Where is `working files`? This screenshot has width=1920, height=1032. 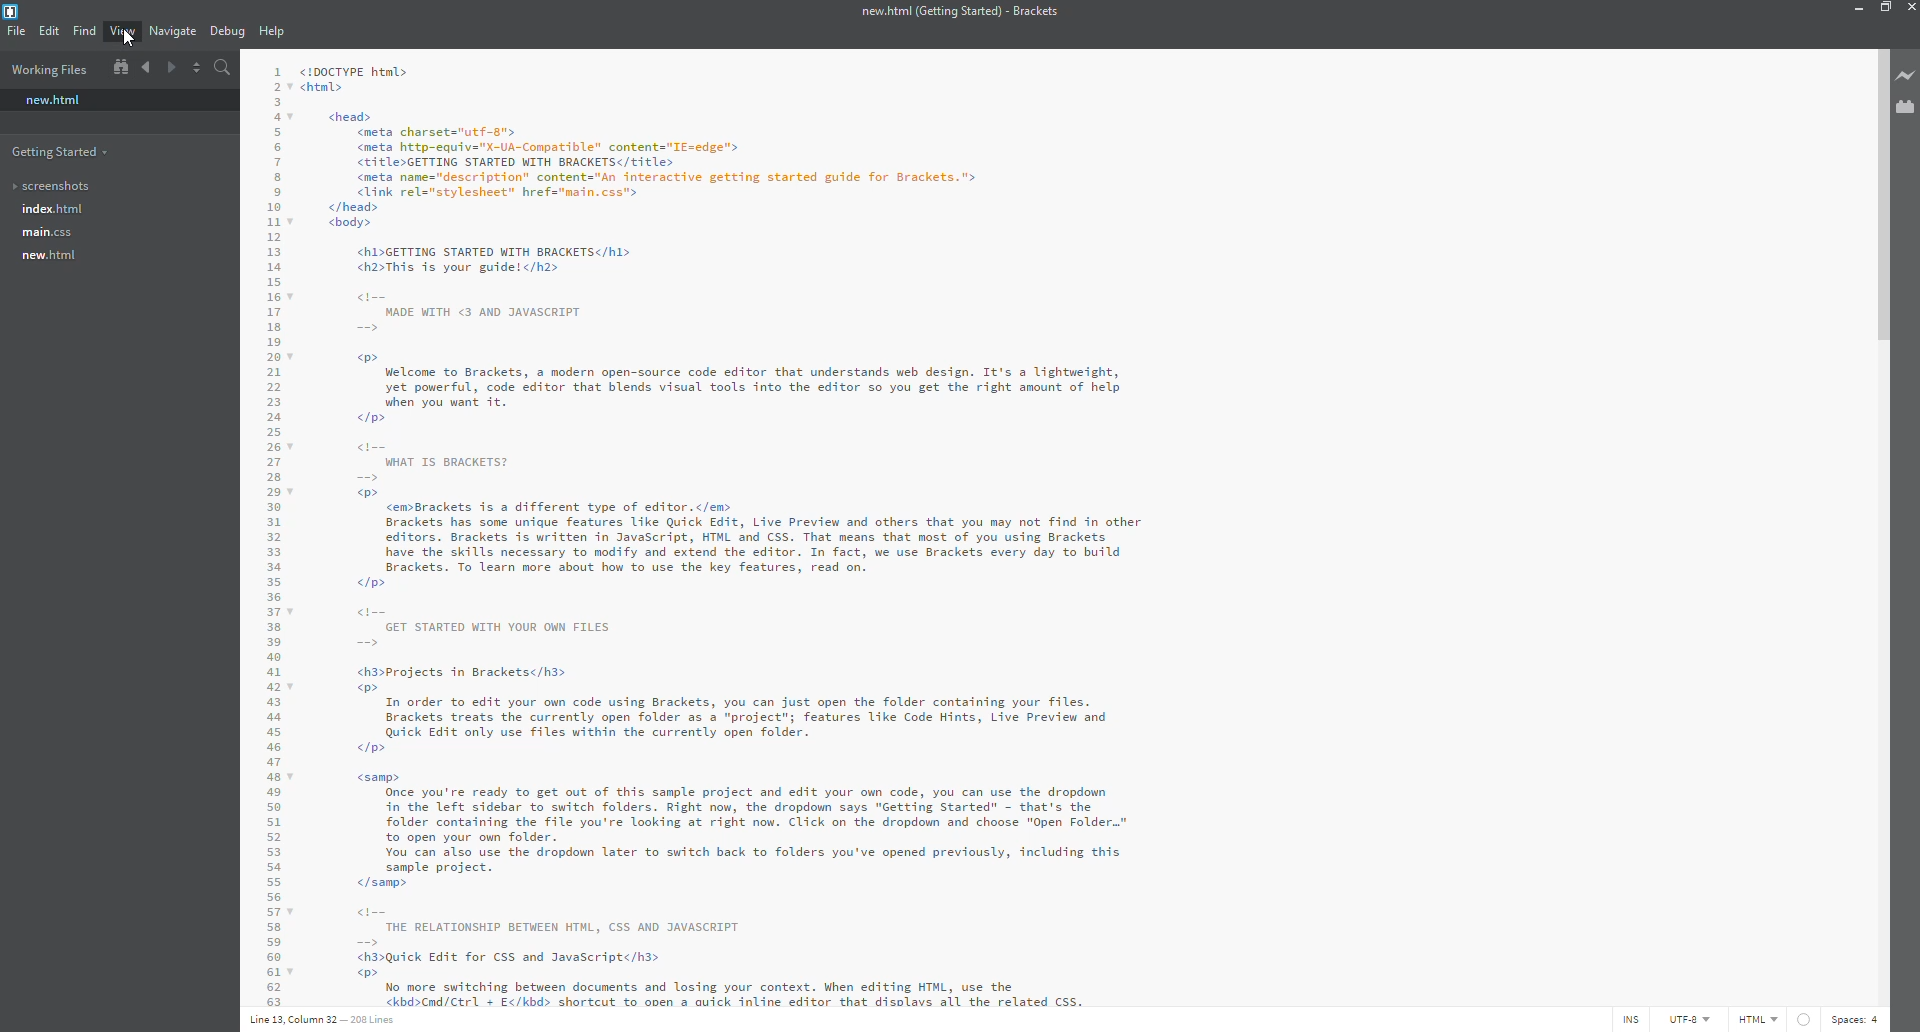
working files is located at coordinates (52, 69).